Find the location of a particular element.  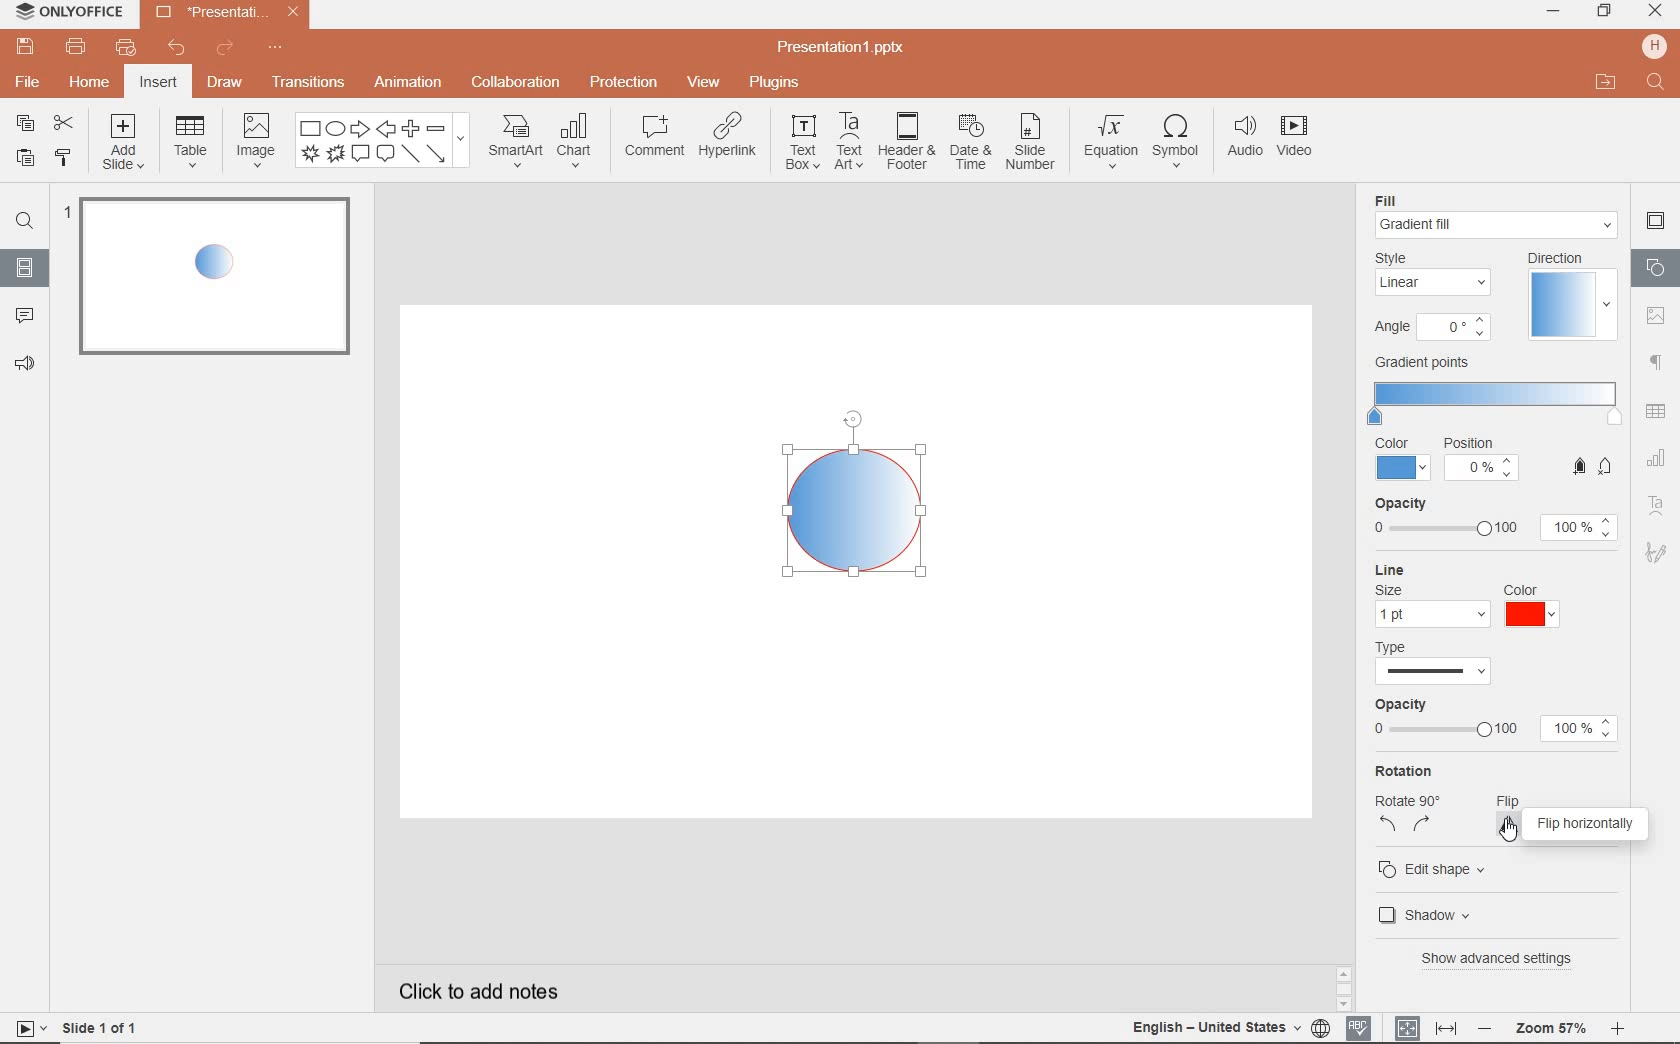

videos is located at coordinates (1297, 138).